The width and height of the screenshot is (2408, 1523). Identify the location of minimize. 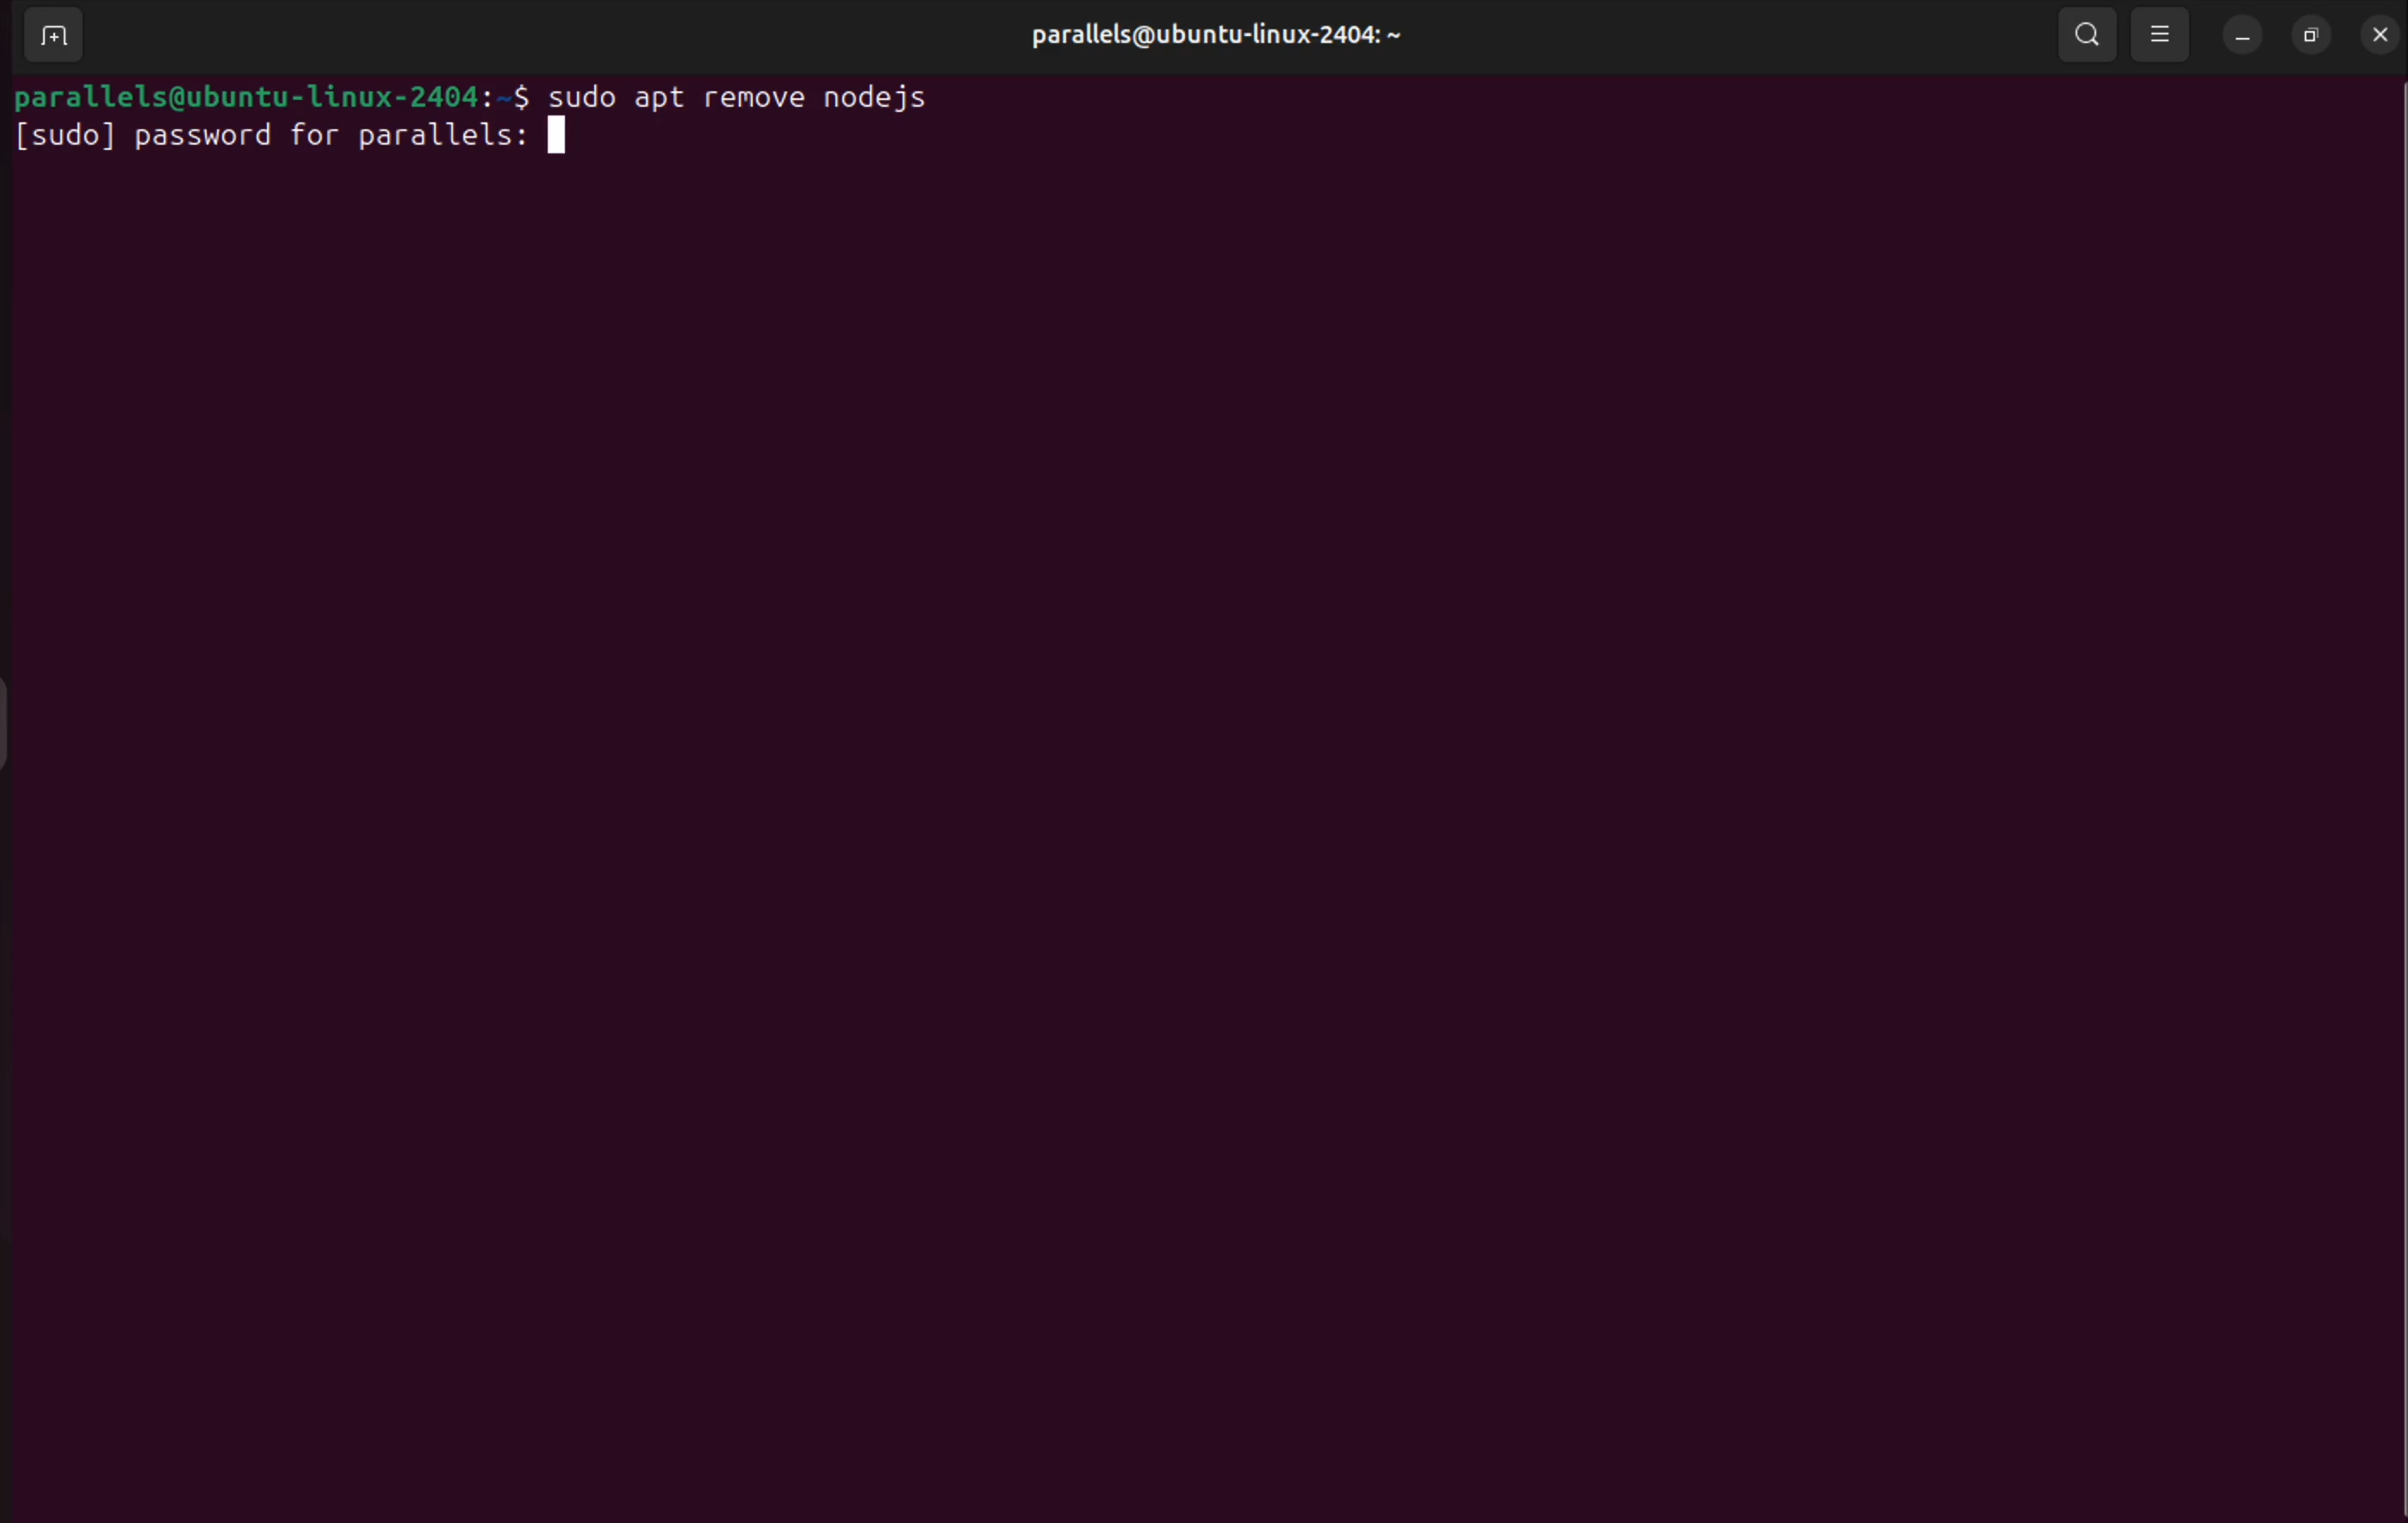
(2240, 36).